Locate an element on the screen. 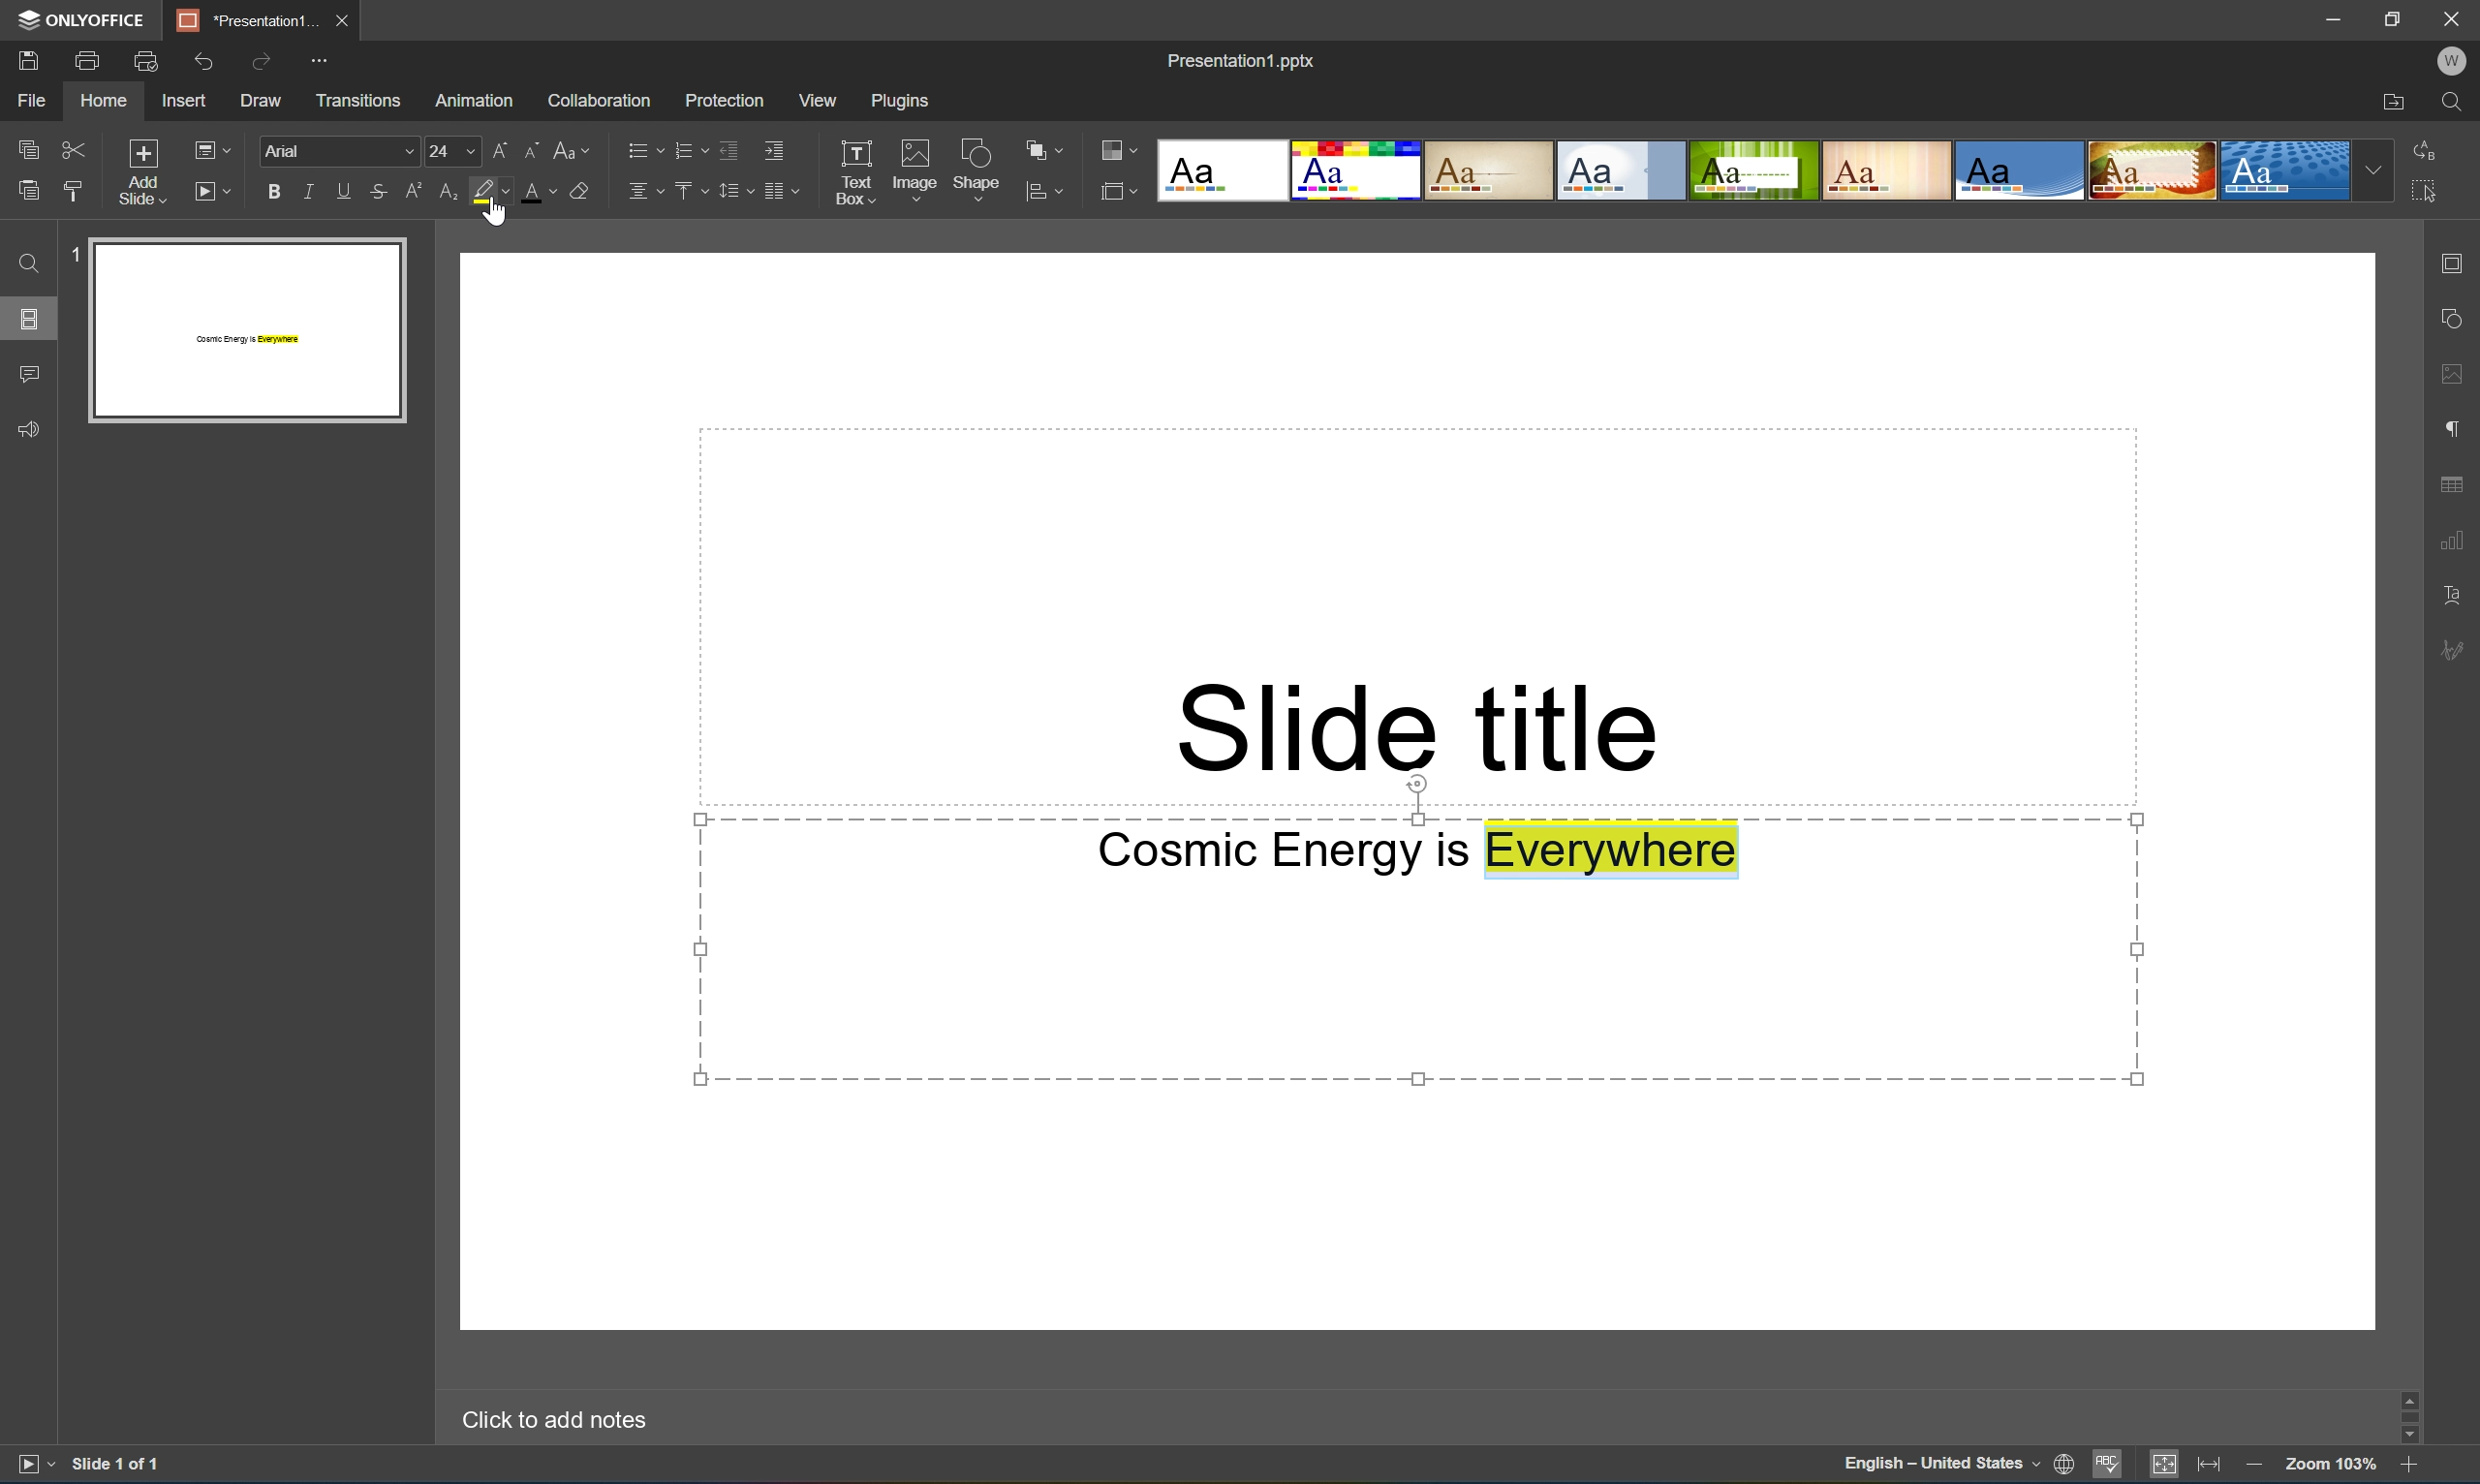 The image size is (2480, 1484). Replace is located at coordinates (2426, 149).